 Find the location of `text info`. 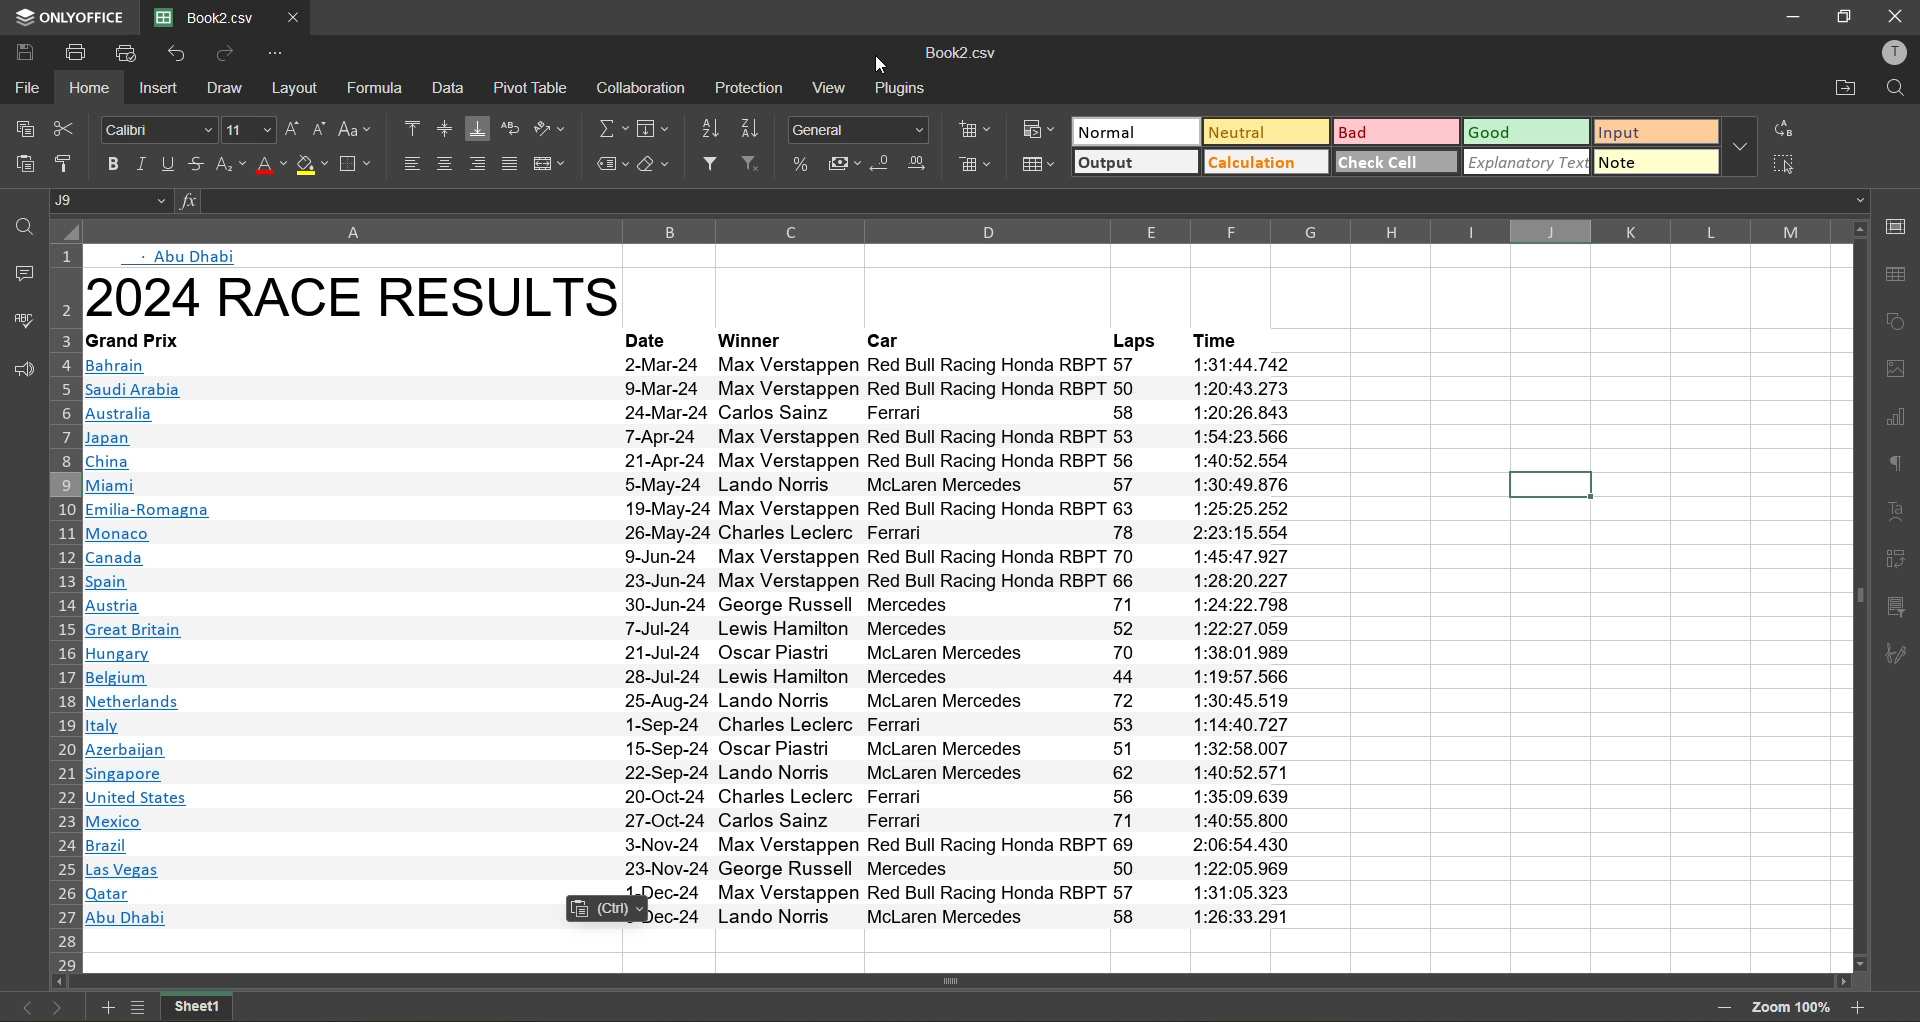

text info is located at coordinates (694, 894).